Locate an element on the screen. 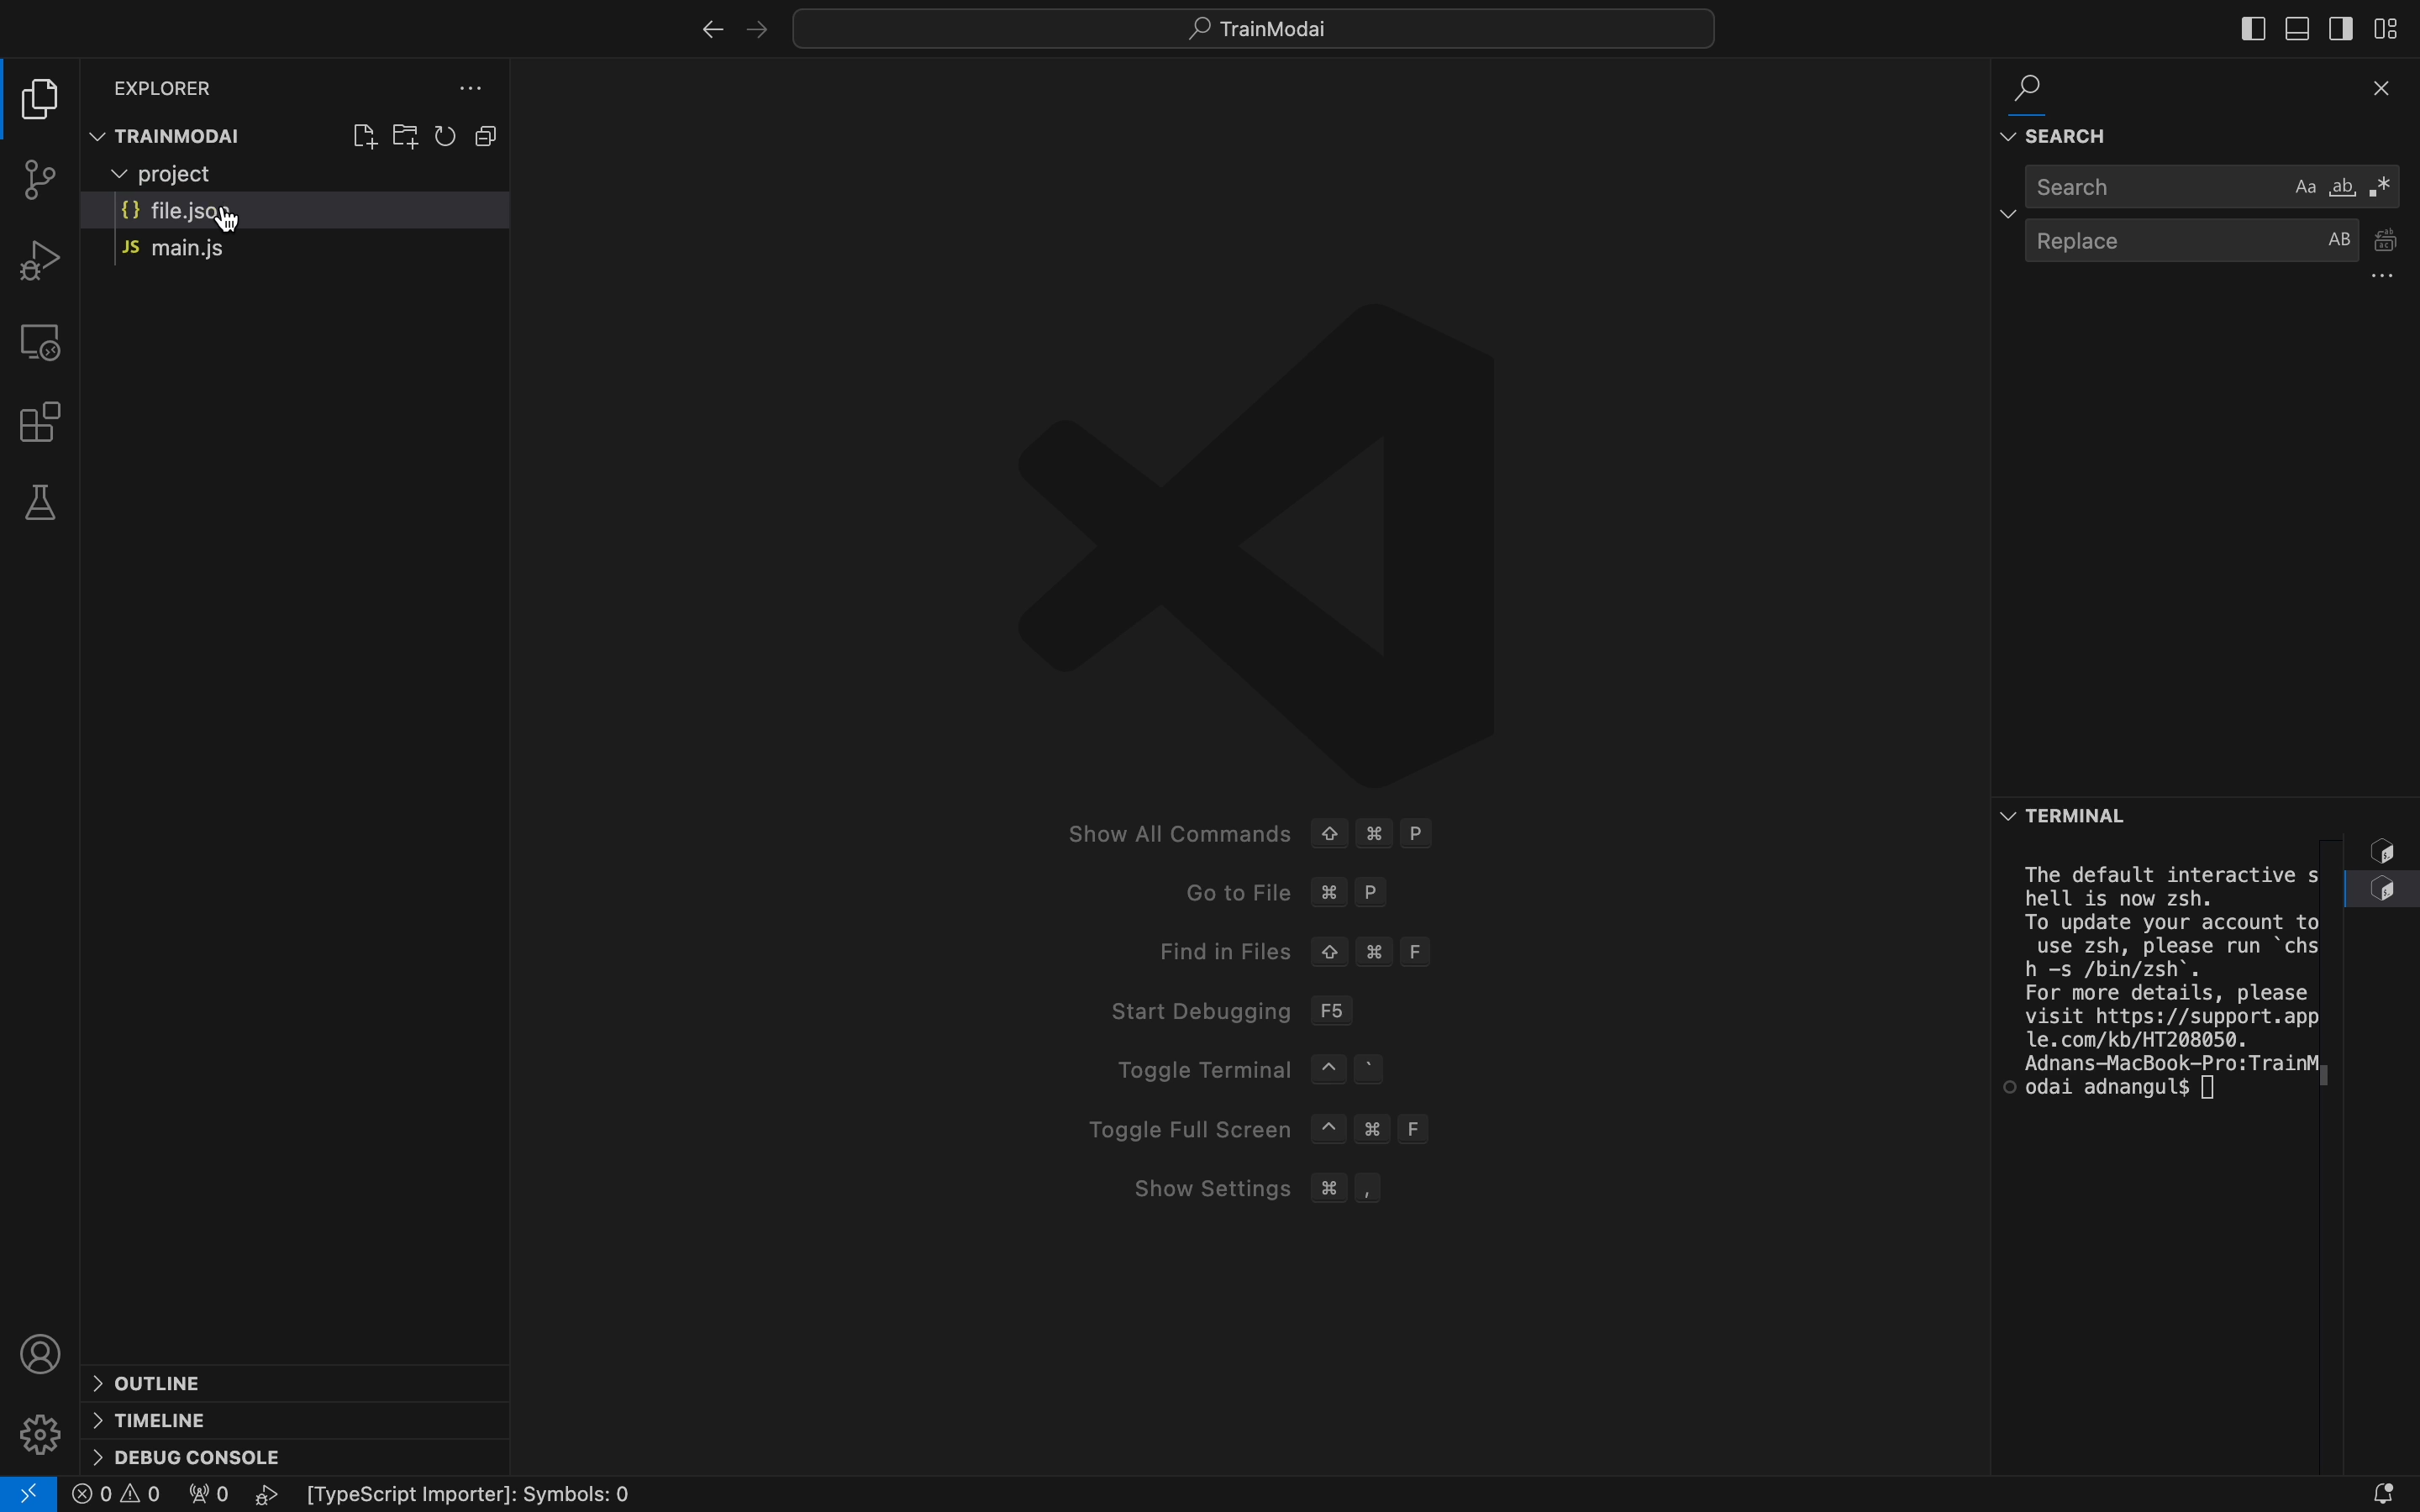 The height and width of the screenshot is (1512, 2420). files and folders is located at coordinates (295, 175).